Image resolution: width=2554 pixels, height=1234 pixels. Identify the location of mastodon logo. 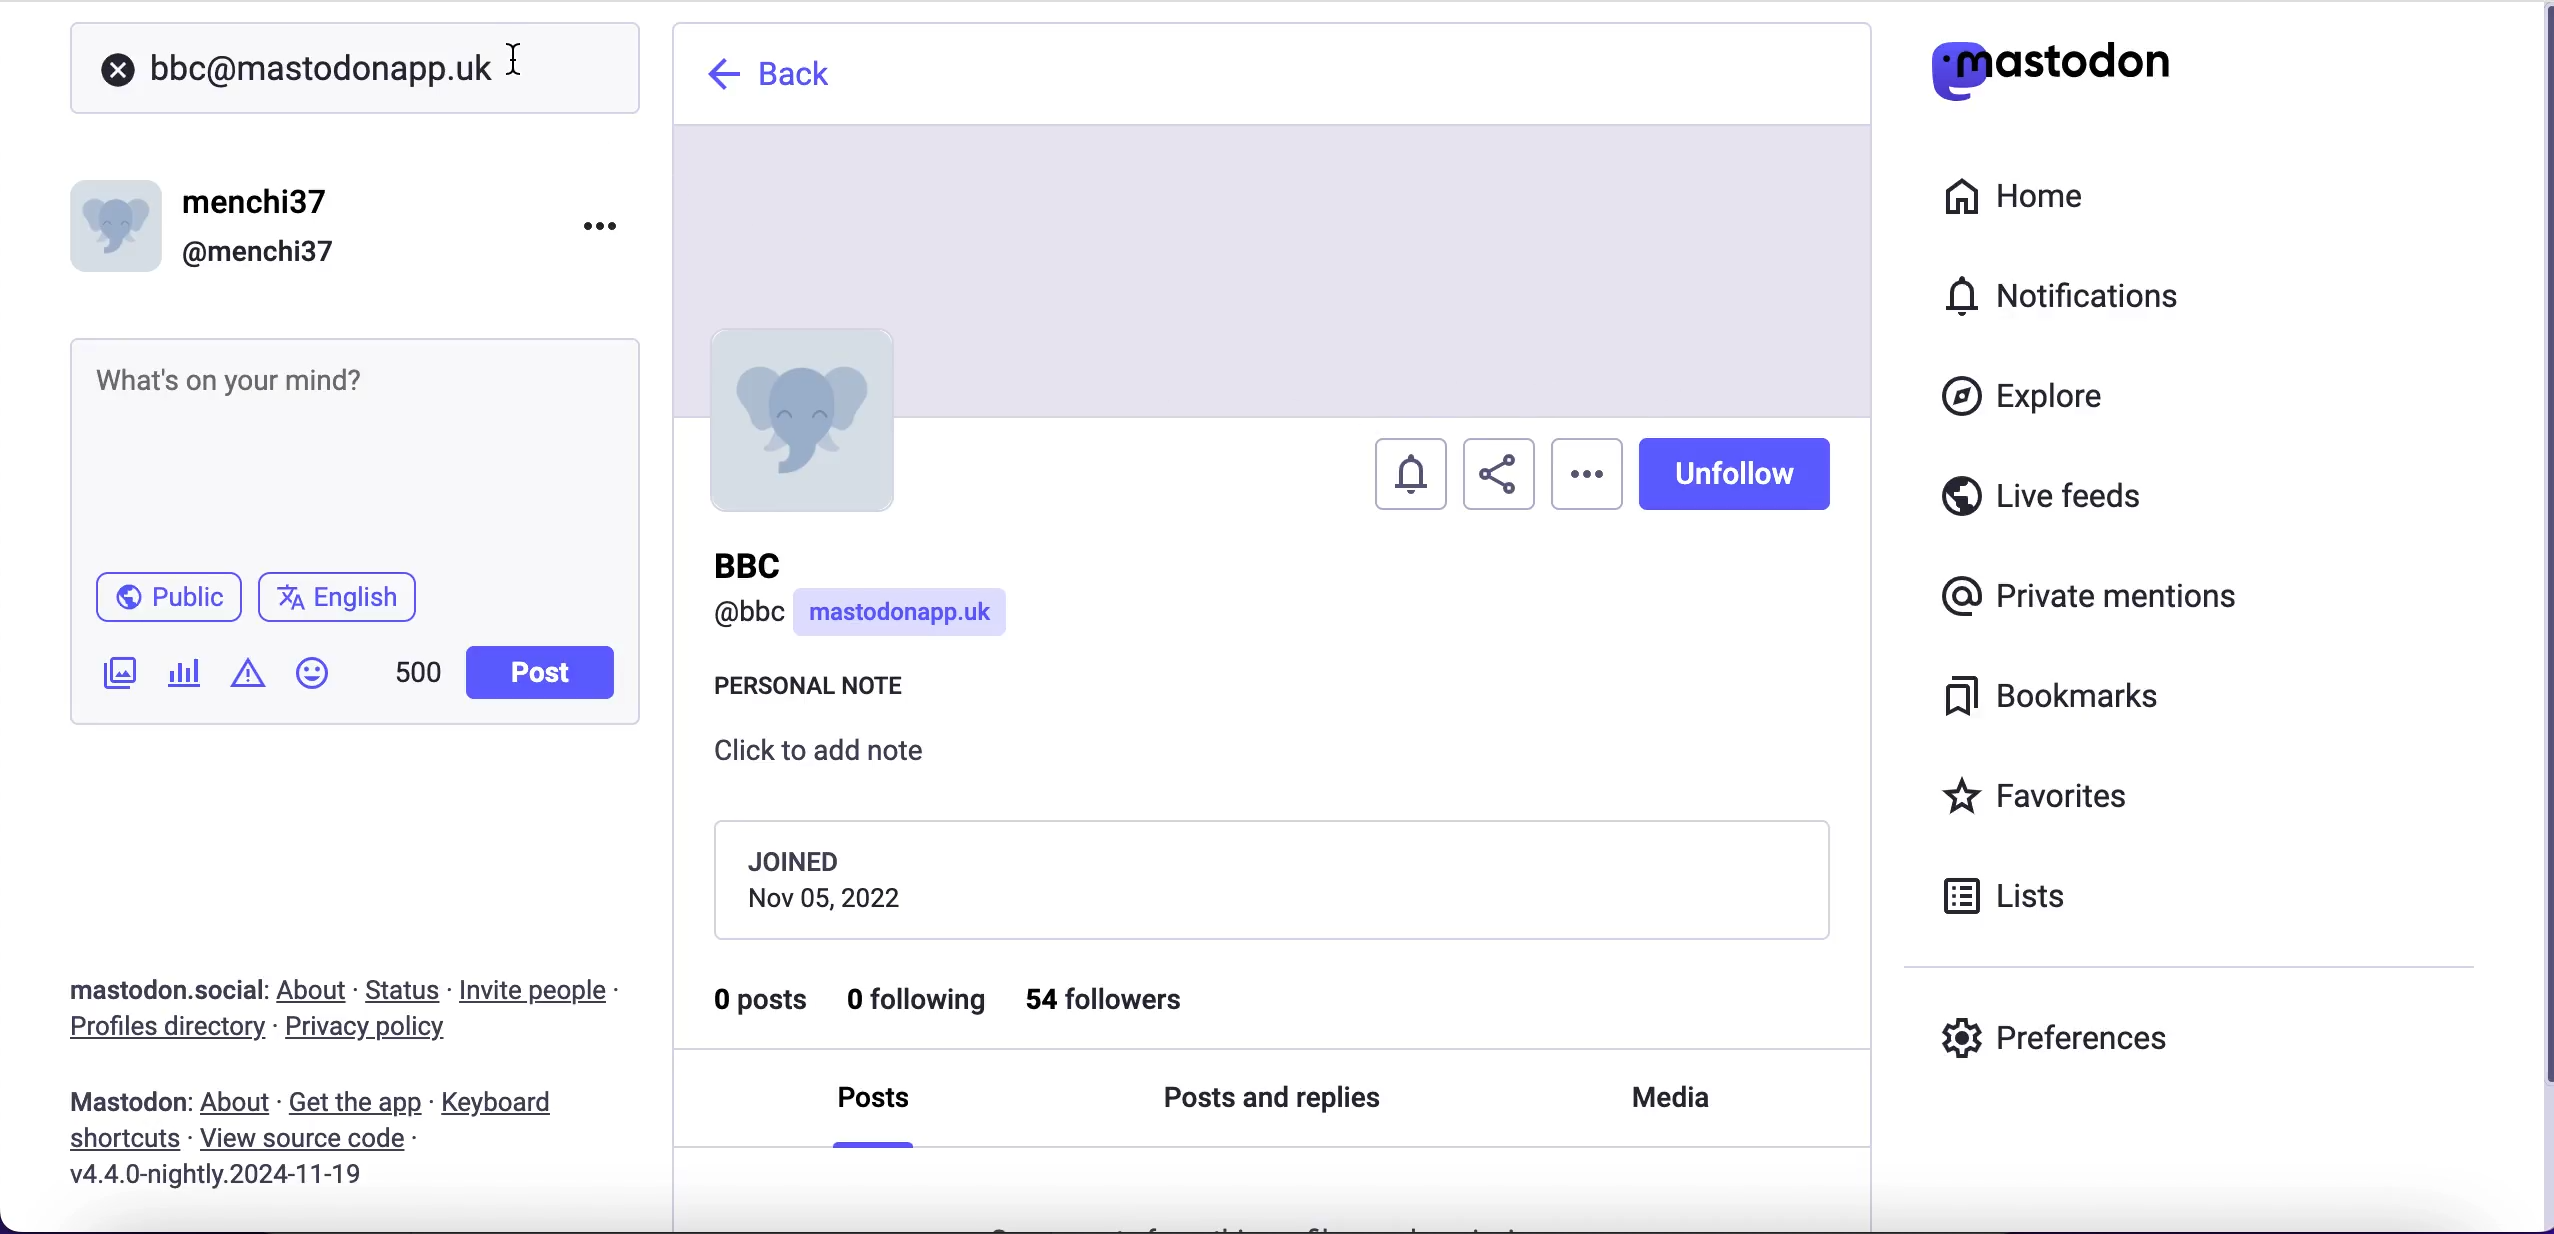
(2050, 65).